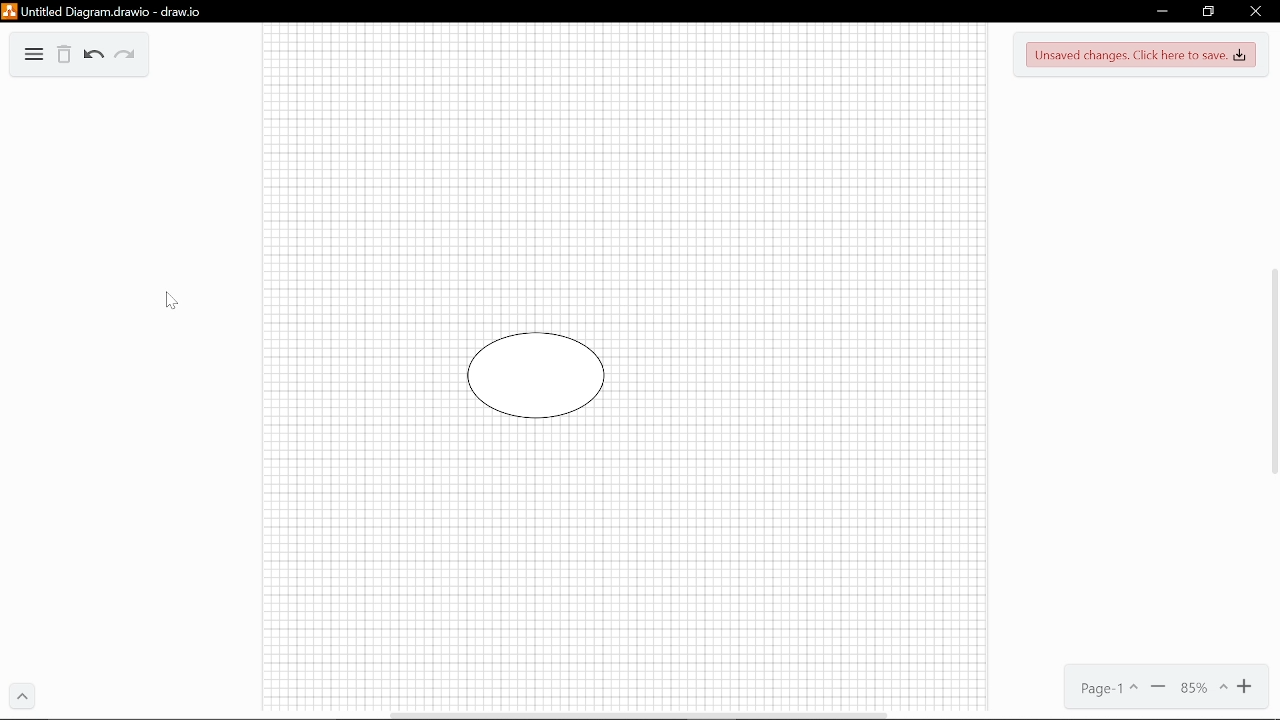  I want to click on Untitled Diagram.drawio - draw.io, so click(106, 12).